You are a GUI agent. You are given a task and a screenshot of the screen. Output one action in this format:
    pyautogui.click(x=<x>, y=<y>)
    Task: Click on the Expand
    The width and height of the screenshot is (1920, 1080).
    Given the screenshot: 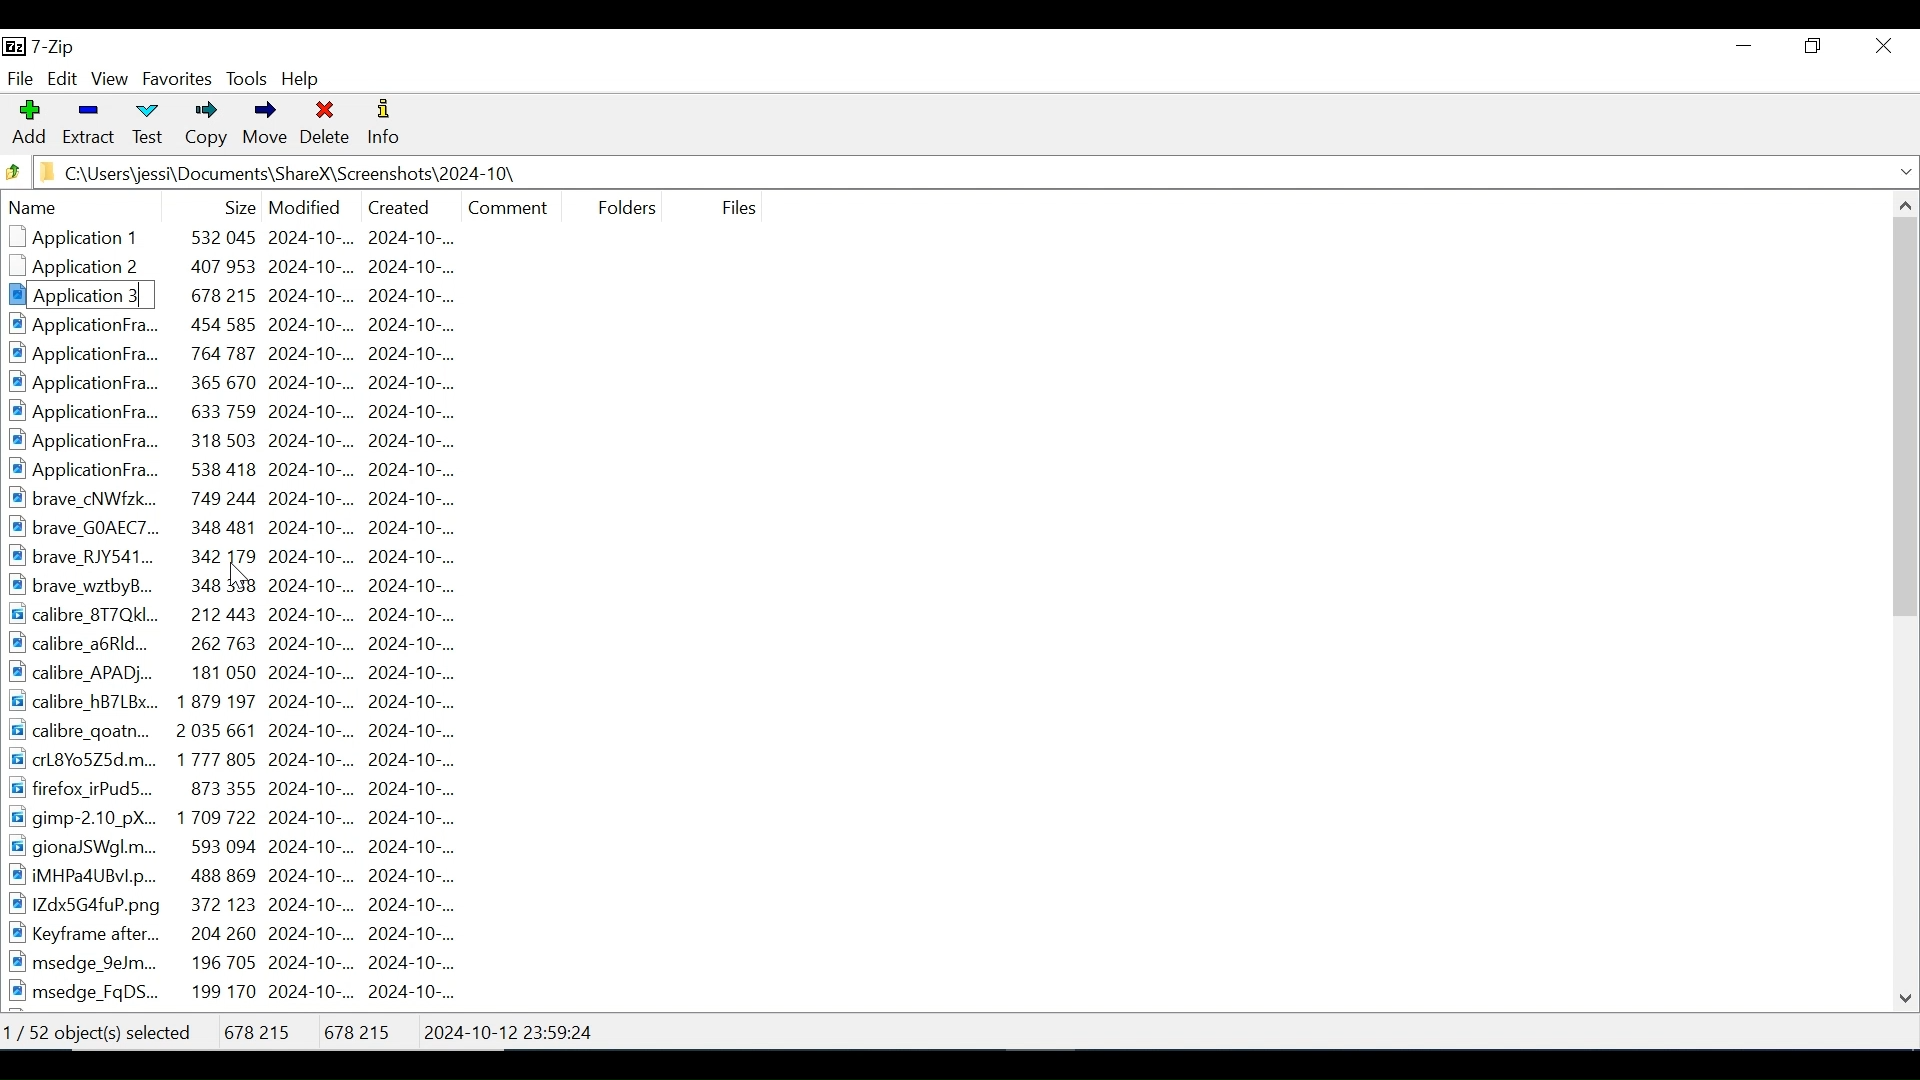 What is the action you would take?
    pyautogui.click(x=1904, y=172)
    